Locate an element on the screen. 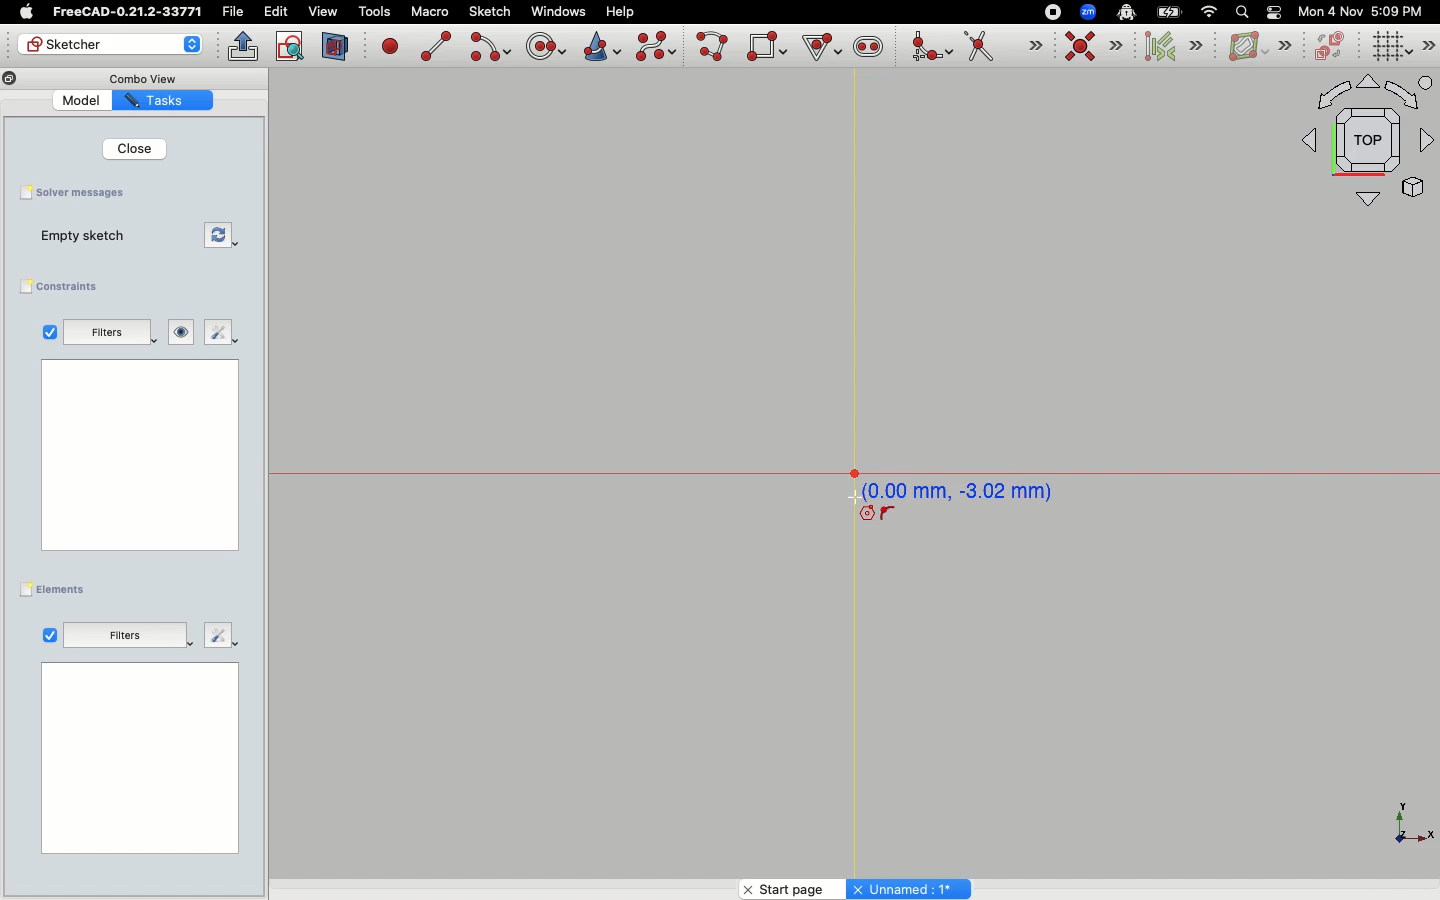 The width and height of the screenshot is (1440, 900). Constraints is located at coordinates (64, 287).